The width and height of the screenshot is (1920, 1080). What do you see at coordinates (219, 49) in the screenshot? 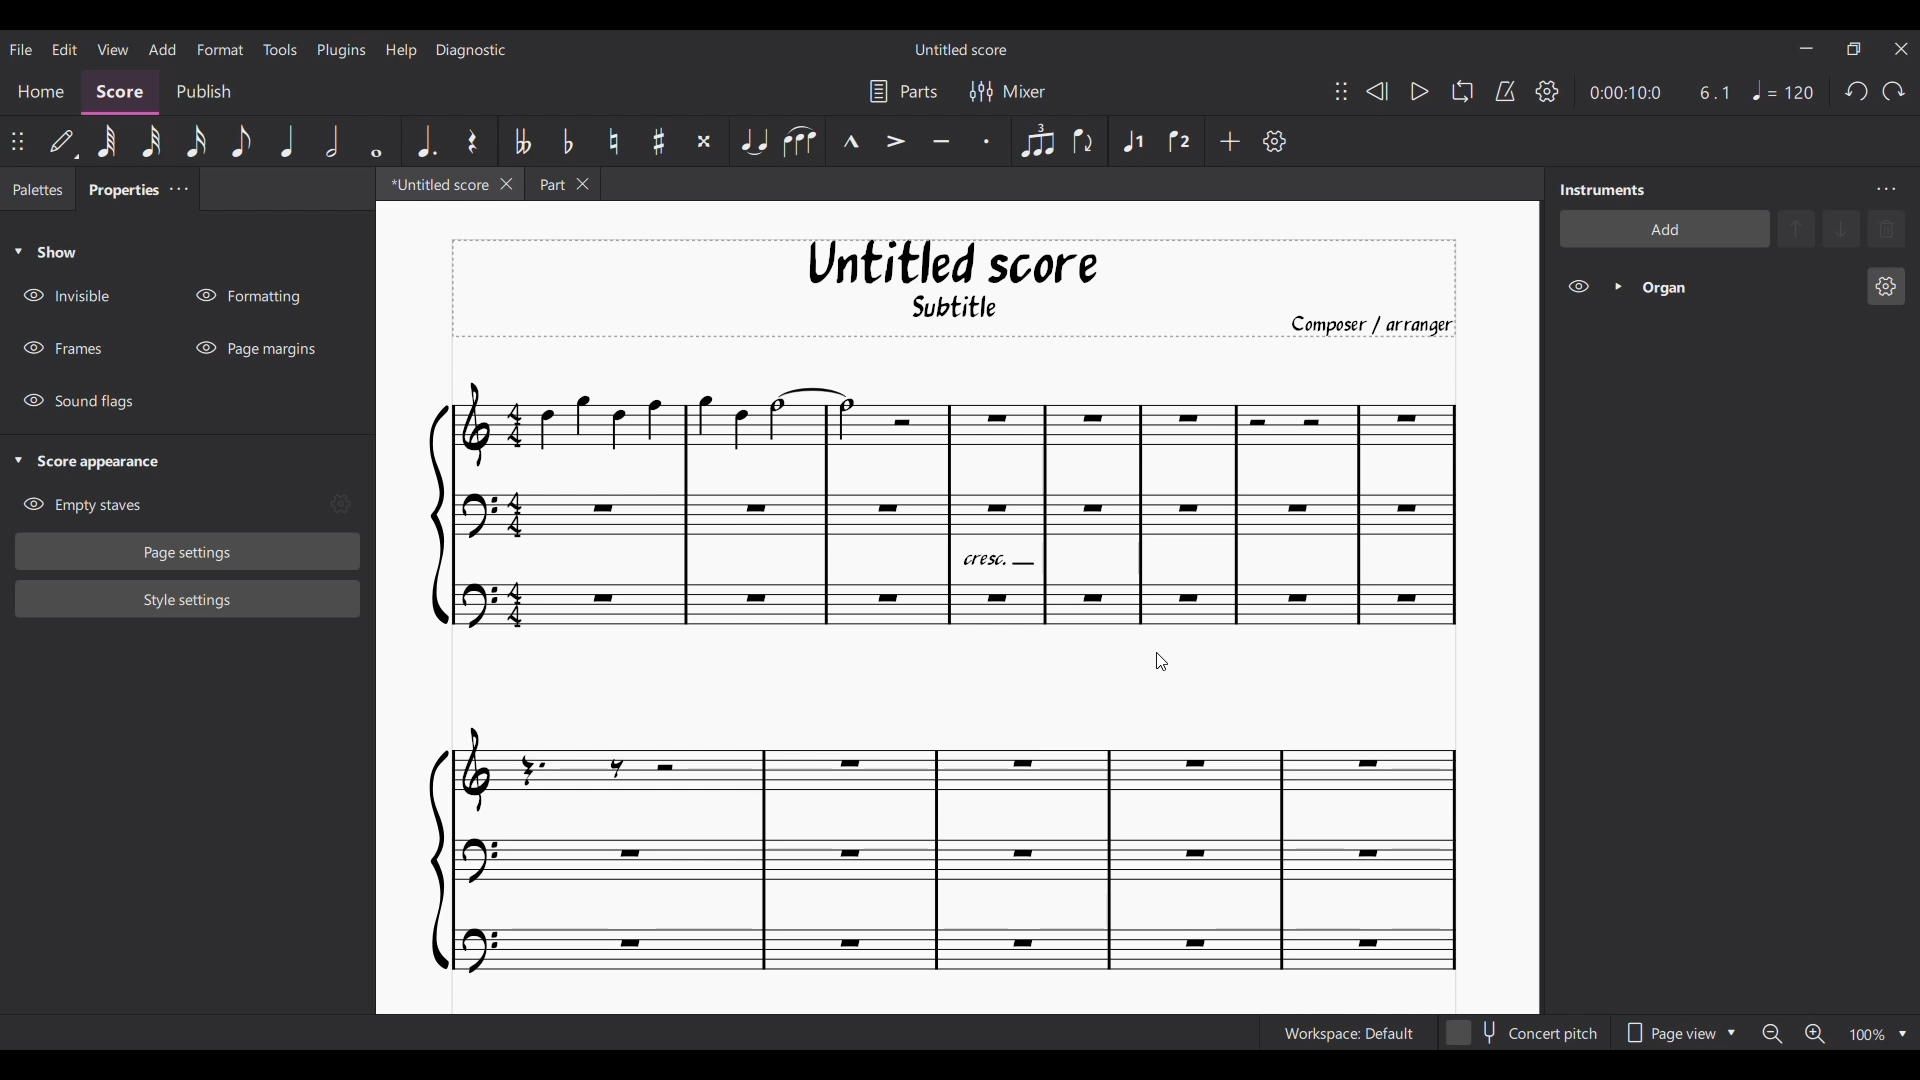
I see `Format menu` at bounding box center [219, 49].